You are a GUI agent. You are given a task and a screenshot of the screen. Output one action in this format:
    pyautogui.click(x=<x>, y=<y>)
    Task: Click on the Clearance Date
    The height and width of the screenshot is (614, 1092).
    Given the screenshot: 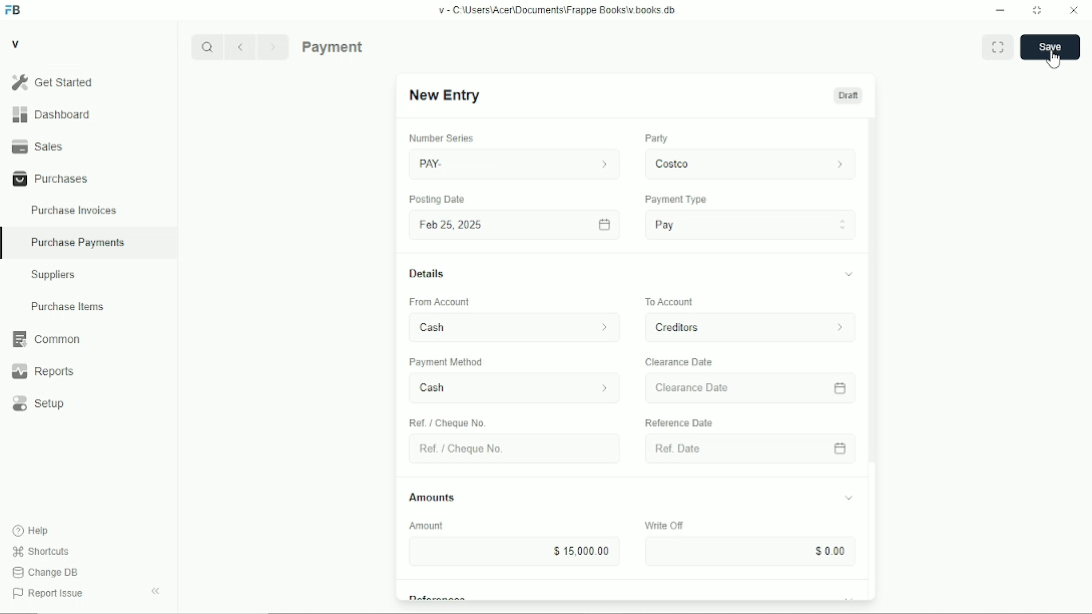 What is the action you would take?
    pyautogui.click(x=683, y=362)
    